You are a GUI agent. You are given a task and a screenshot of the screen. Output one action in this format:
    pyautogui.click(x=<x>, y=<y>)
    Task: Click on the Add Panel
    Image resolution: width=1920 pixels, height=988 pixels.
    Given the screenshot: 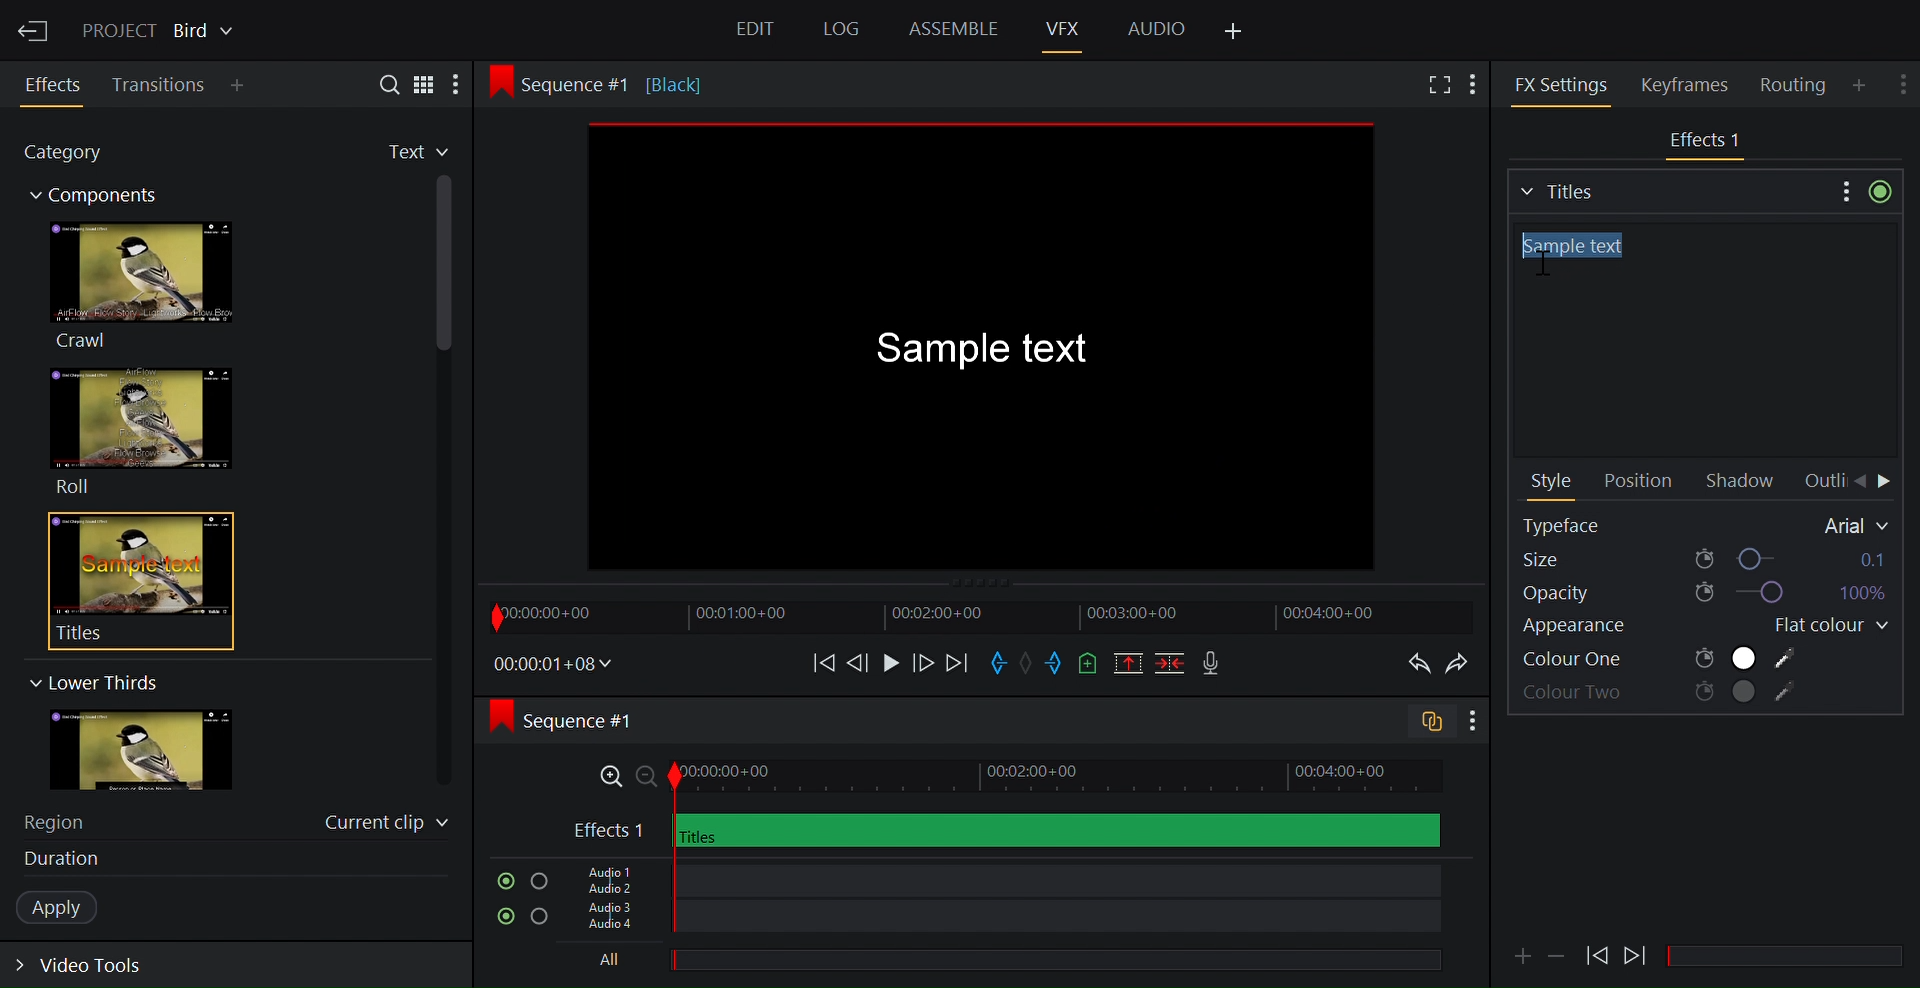 What is the action you would take?
    pyautogui.click(x=242, y=87)
    